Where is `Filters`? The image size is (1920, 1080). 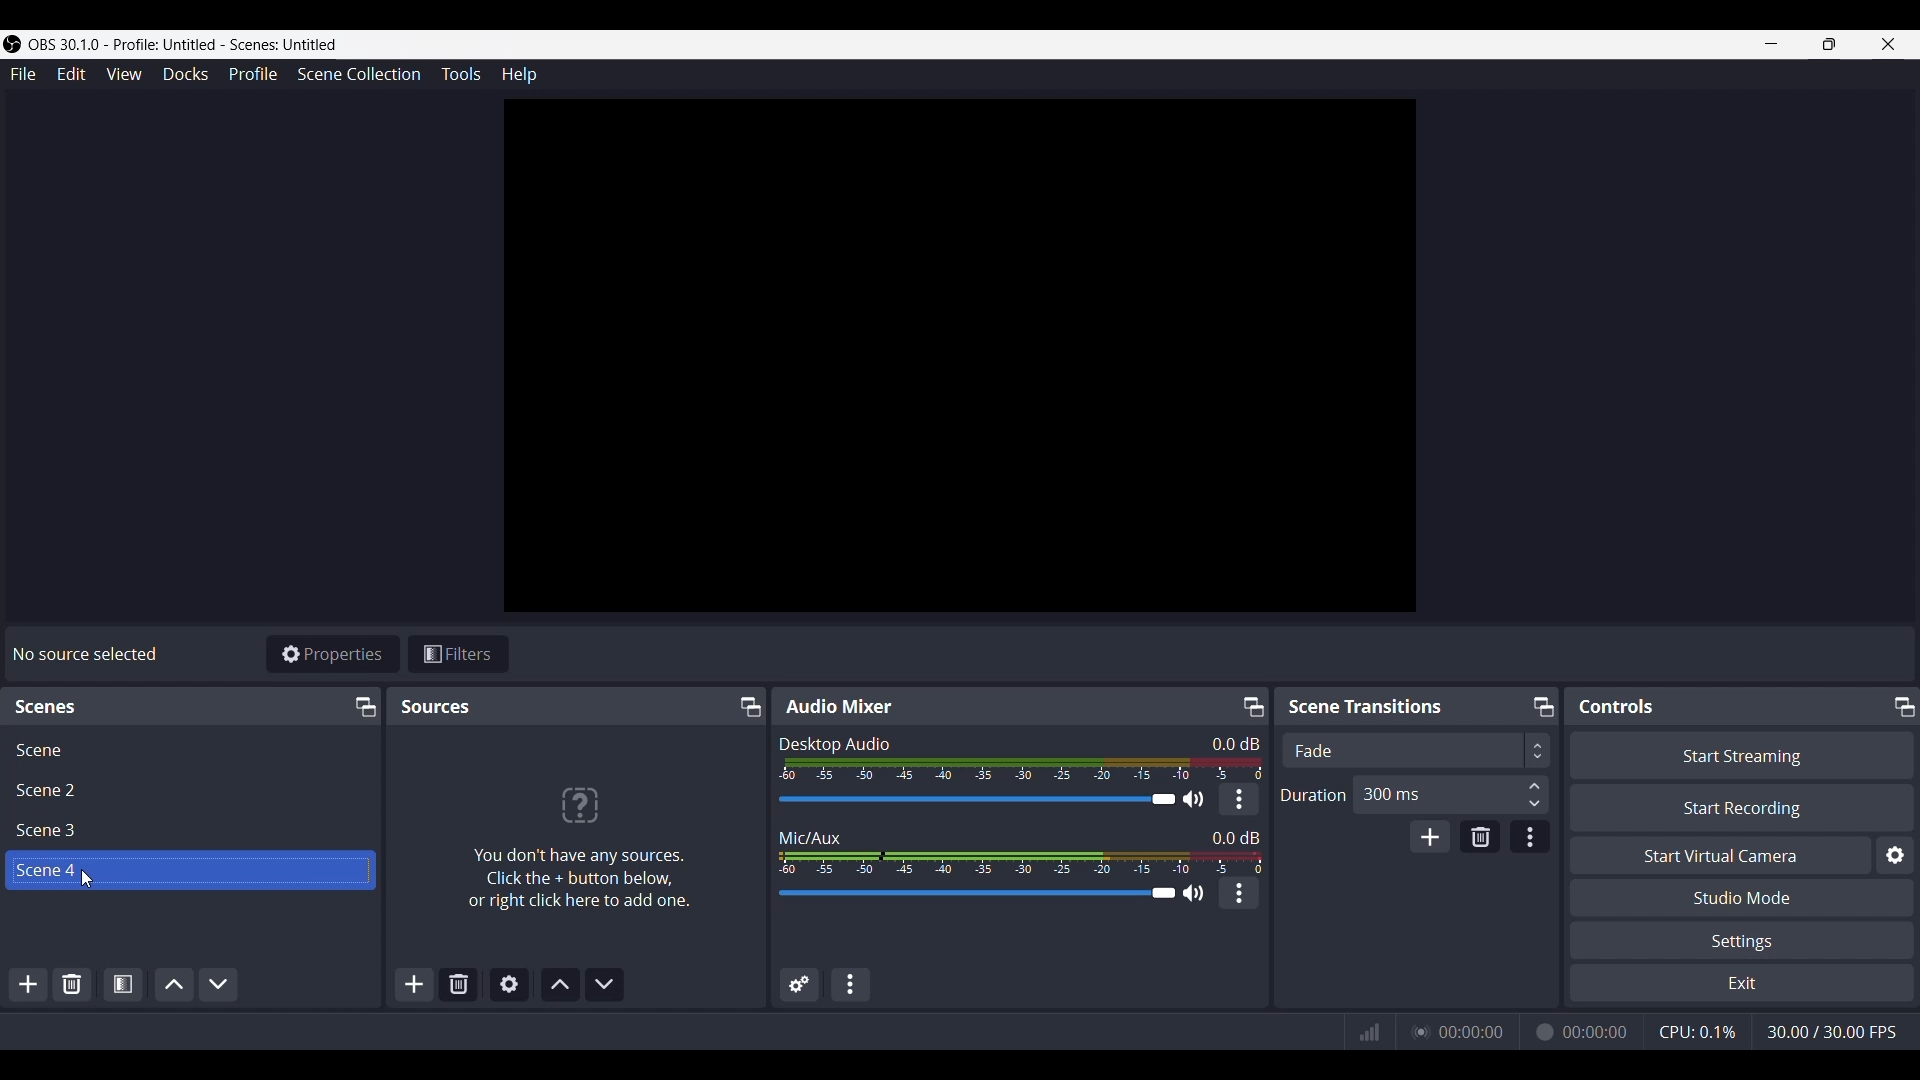 Filters is located at coordinates (459, 653).